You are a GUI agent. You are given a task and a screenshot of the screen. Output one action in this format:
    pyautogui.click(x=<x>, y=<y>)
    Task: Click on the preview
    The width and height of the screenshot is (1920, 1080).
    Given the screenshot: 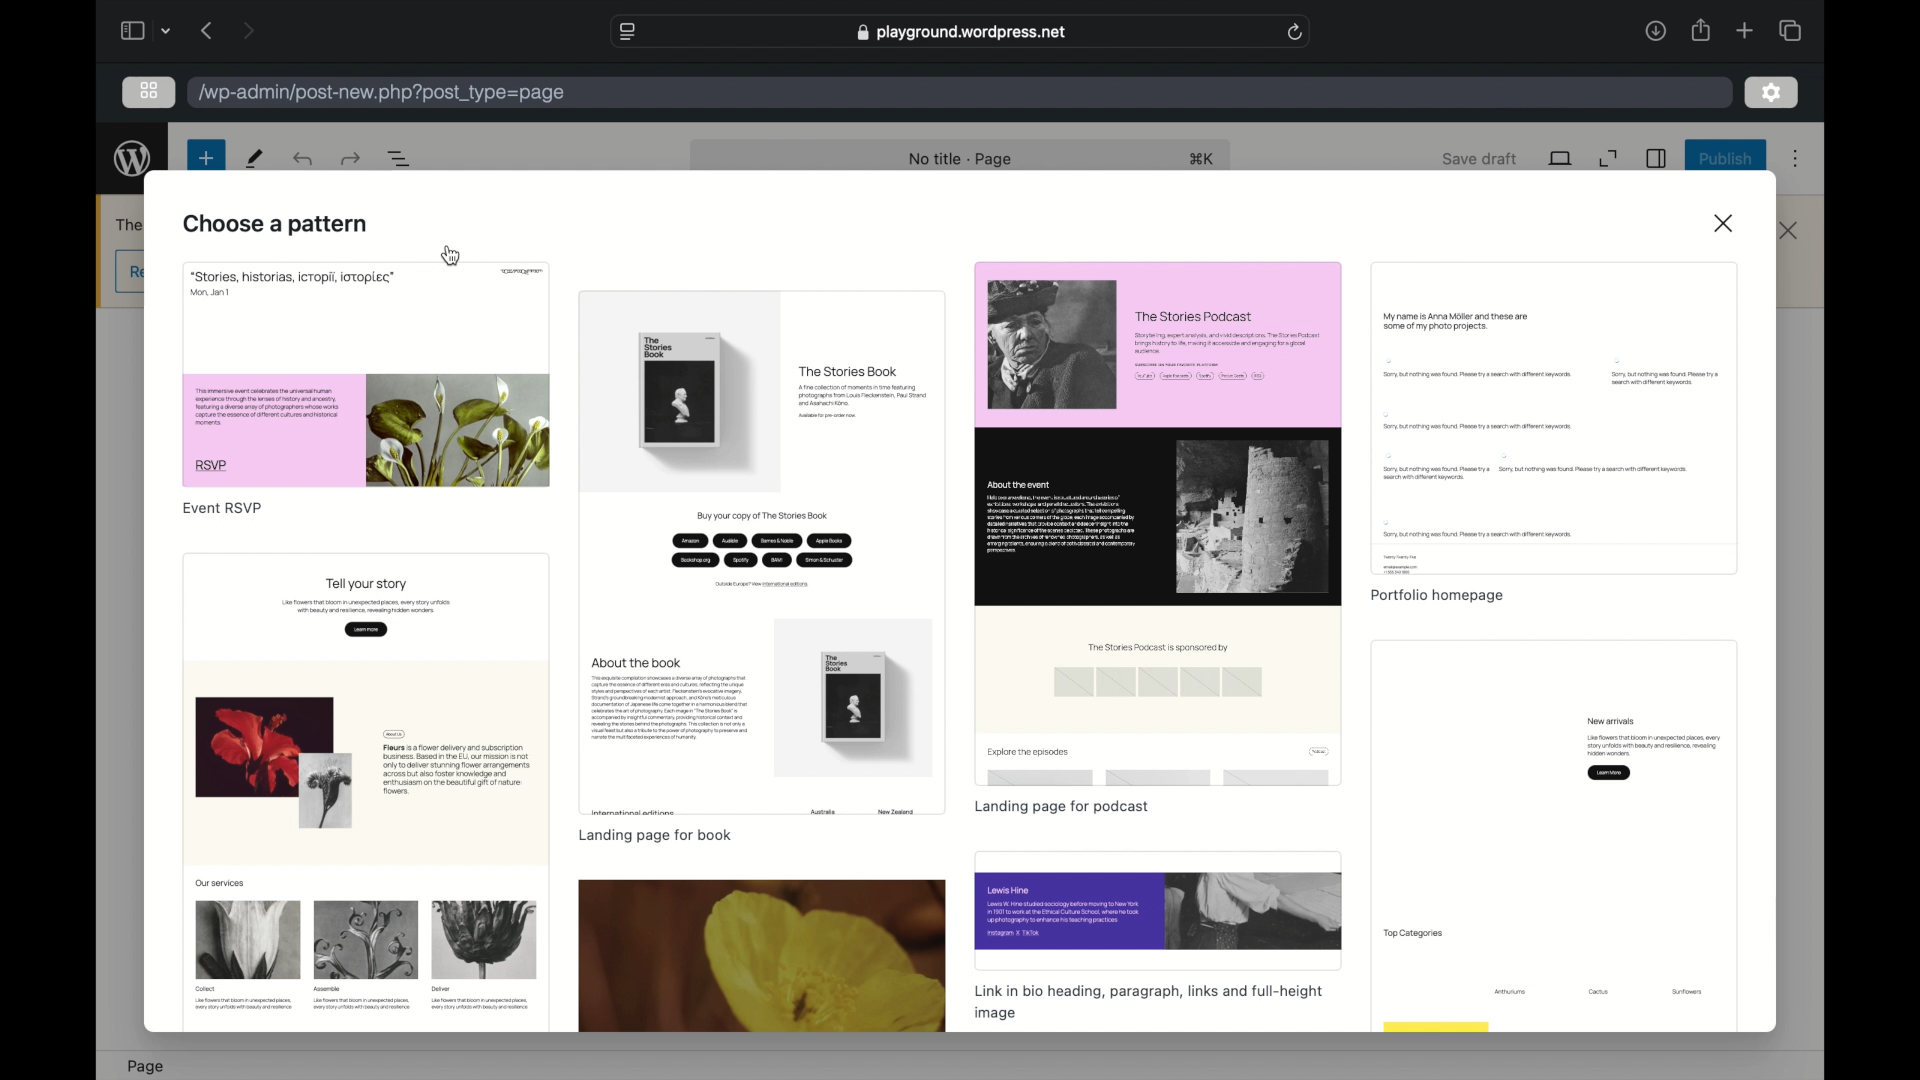 What is the action you would take?
    pyautogui.click(x=1160, y=910)
    